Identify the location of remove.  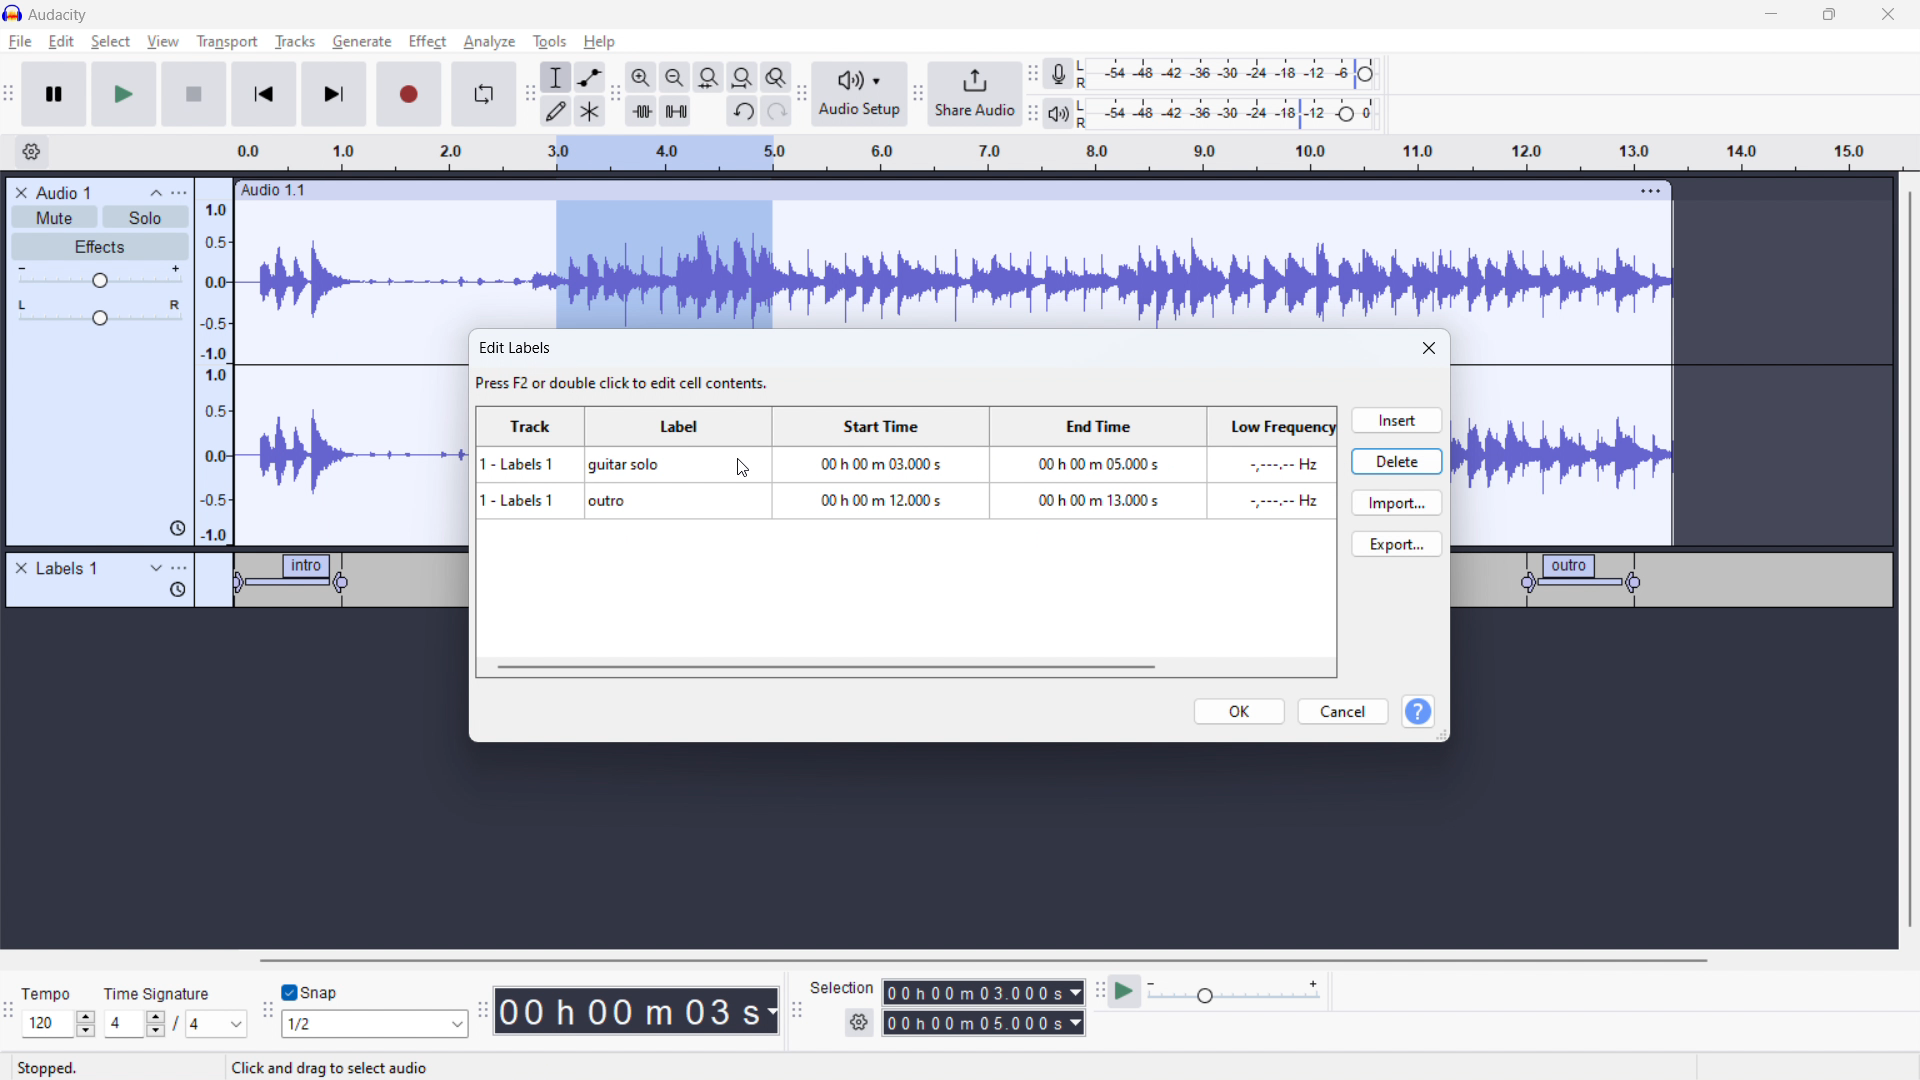
(21, 569).